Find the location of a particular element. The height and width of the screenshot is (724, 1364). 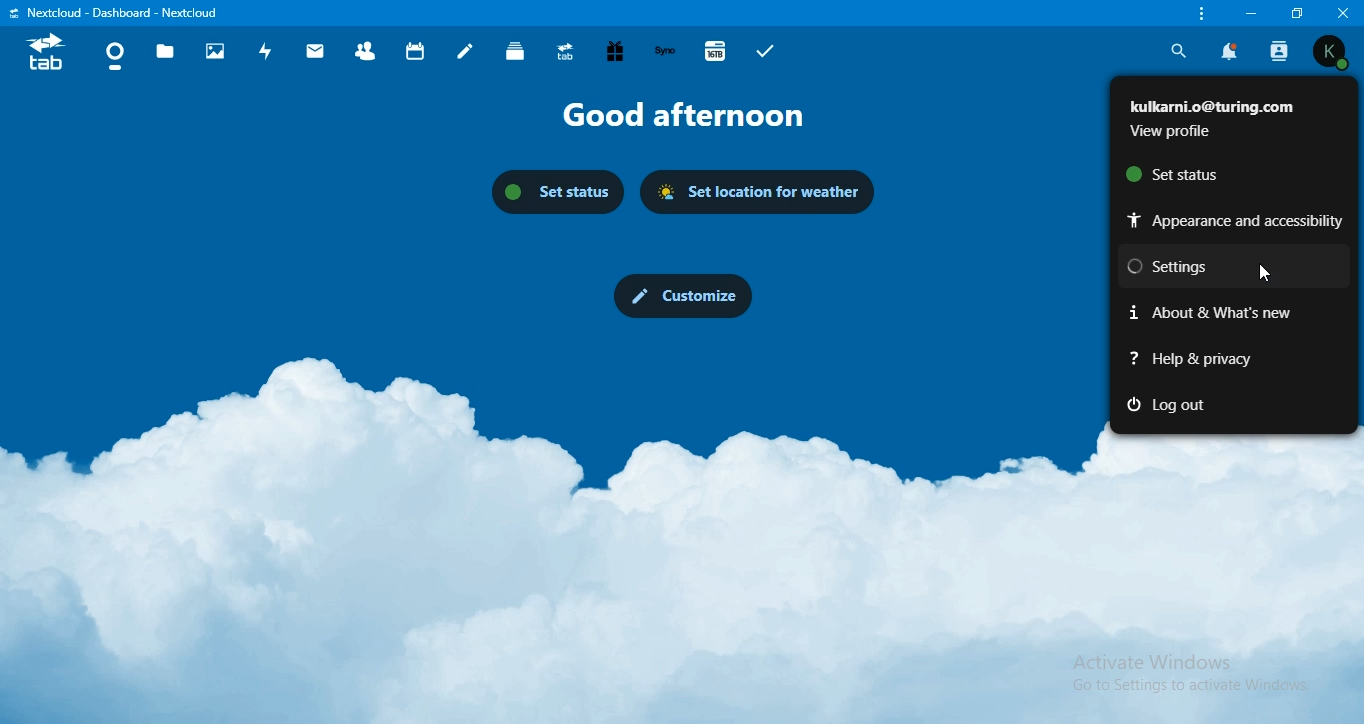

minimize is located at coordinates (1249, 13).